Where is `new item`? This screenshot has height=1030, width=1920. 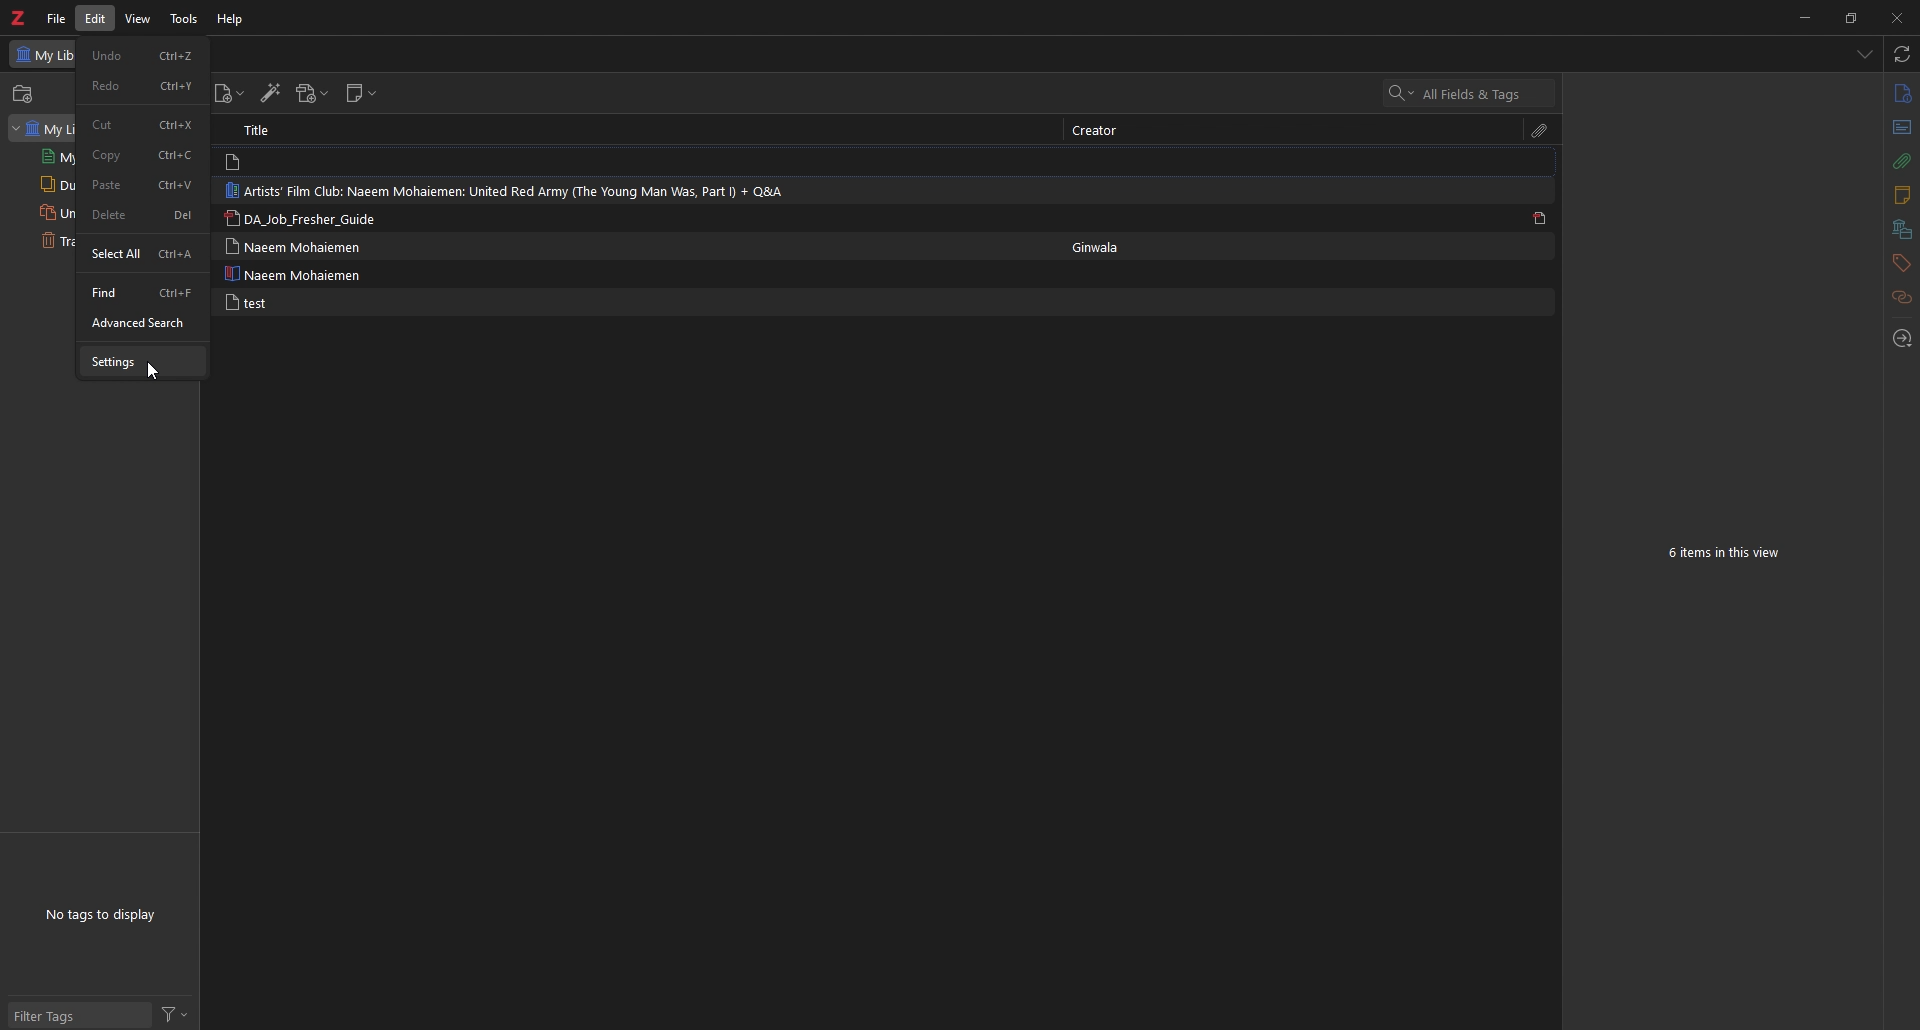 new item is located at coordinates (230, 94).